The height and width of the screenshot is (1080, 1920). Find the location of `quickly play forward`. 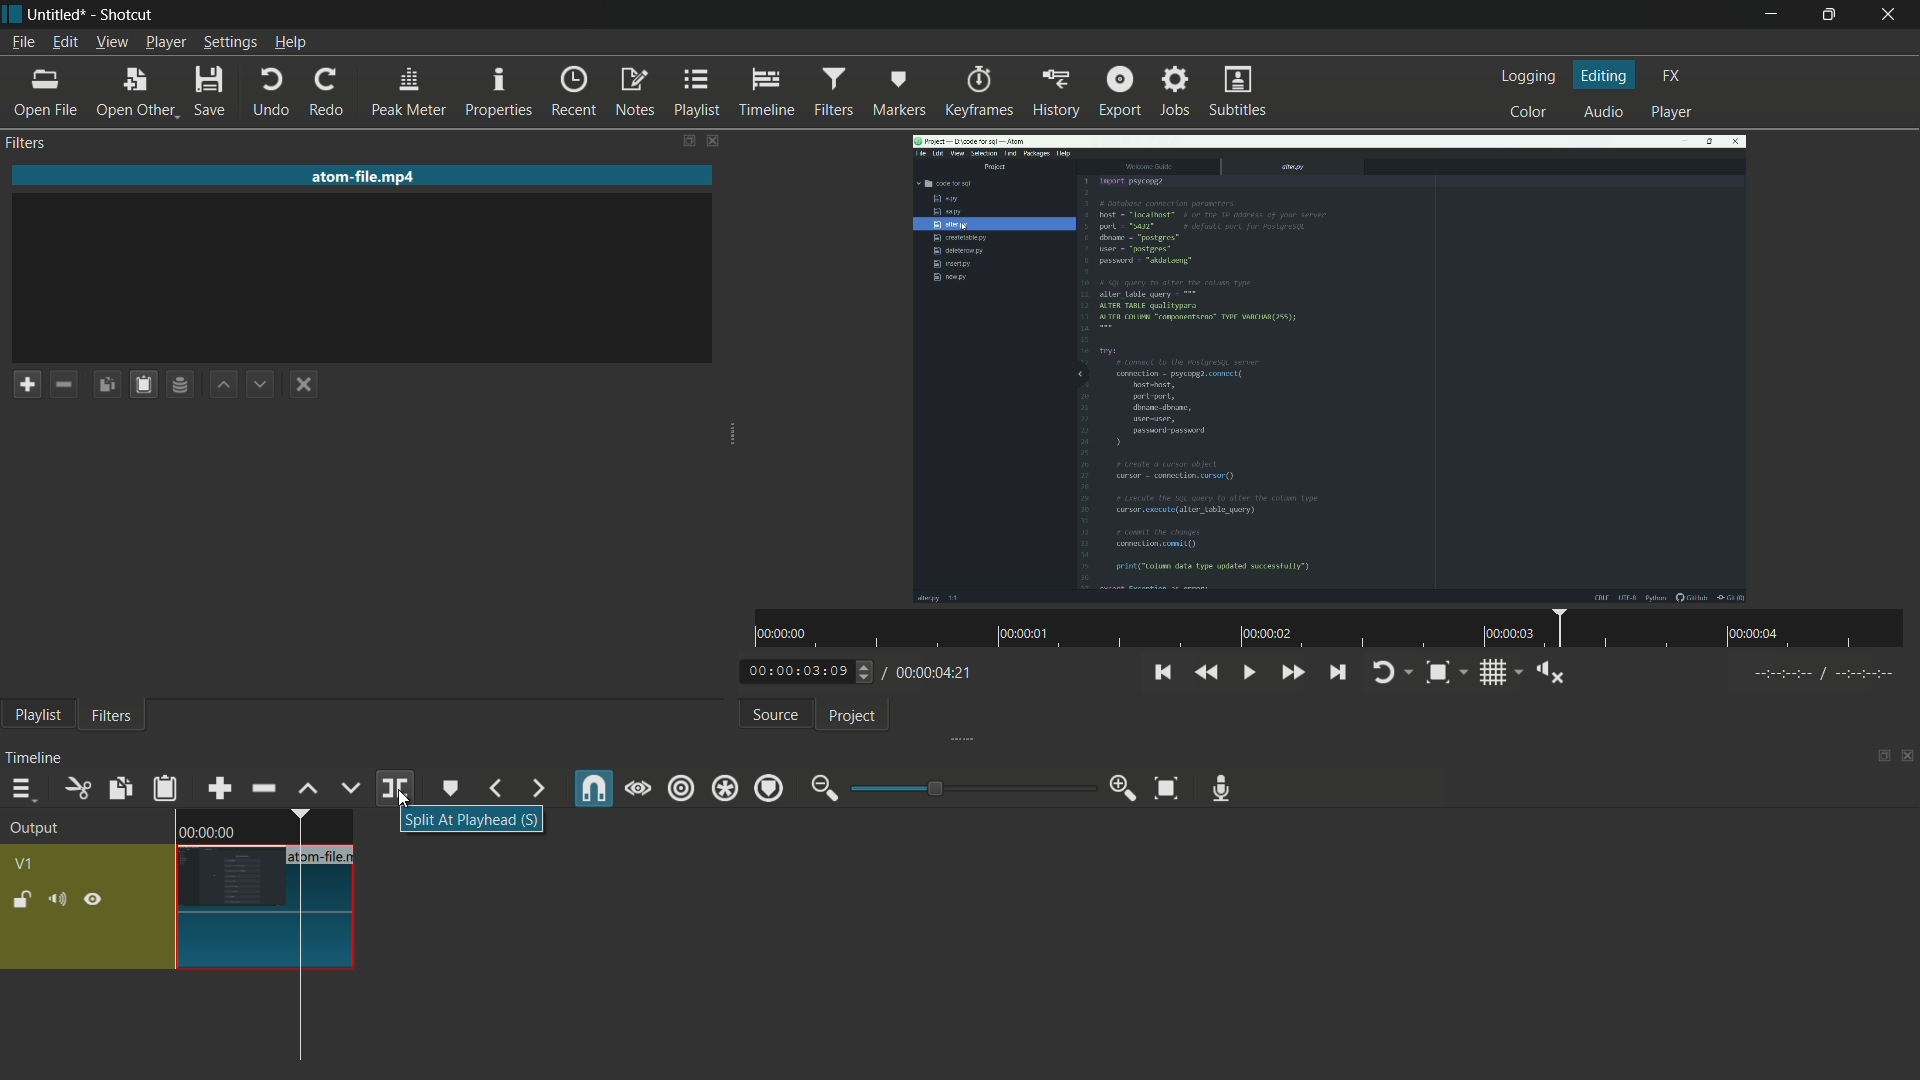

quickly play forward is located at coordinates (1291, 673).